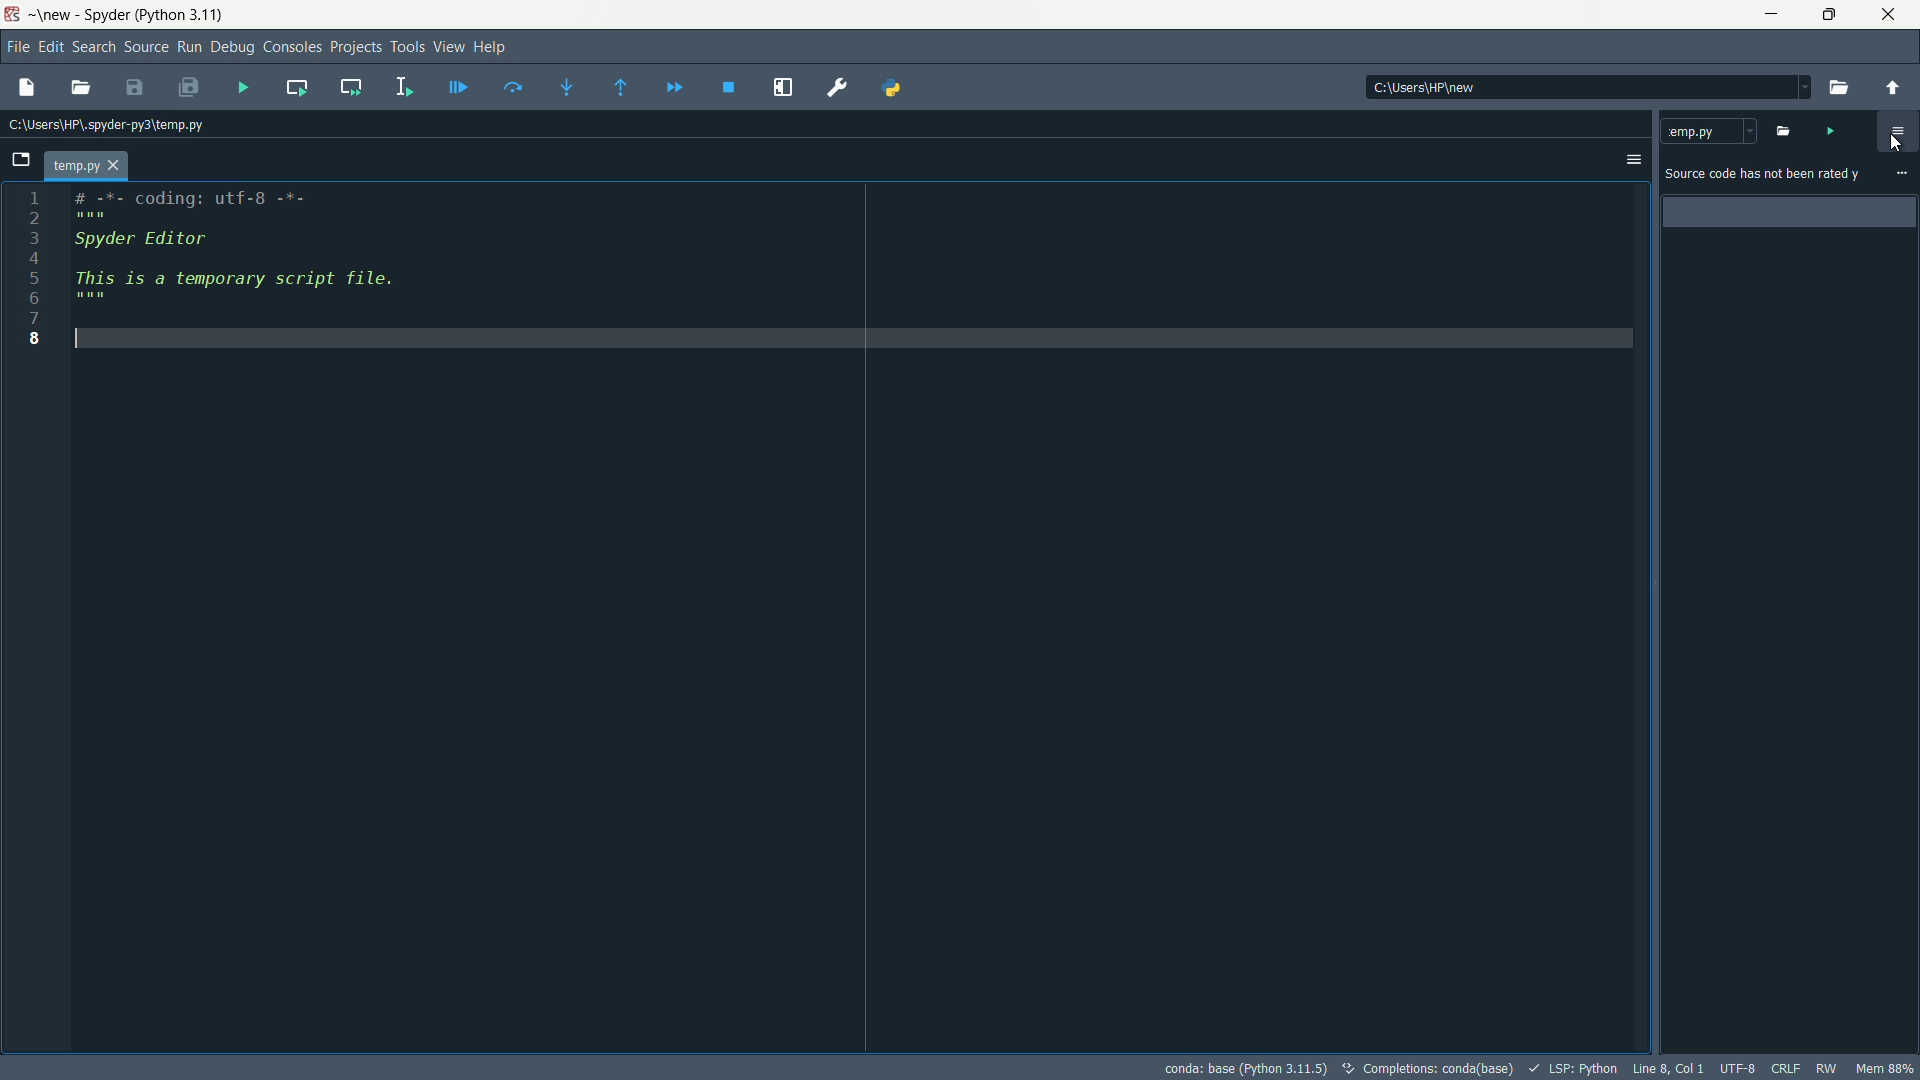  Describe the element at coordinates (446, 46) in the screenshot. I see `view menu` at that location.